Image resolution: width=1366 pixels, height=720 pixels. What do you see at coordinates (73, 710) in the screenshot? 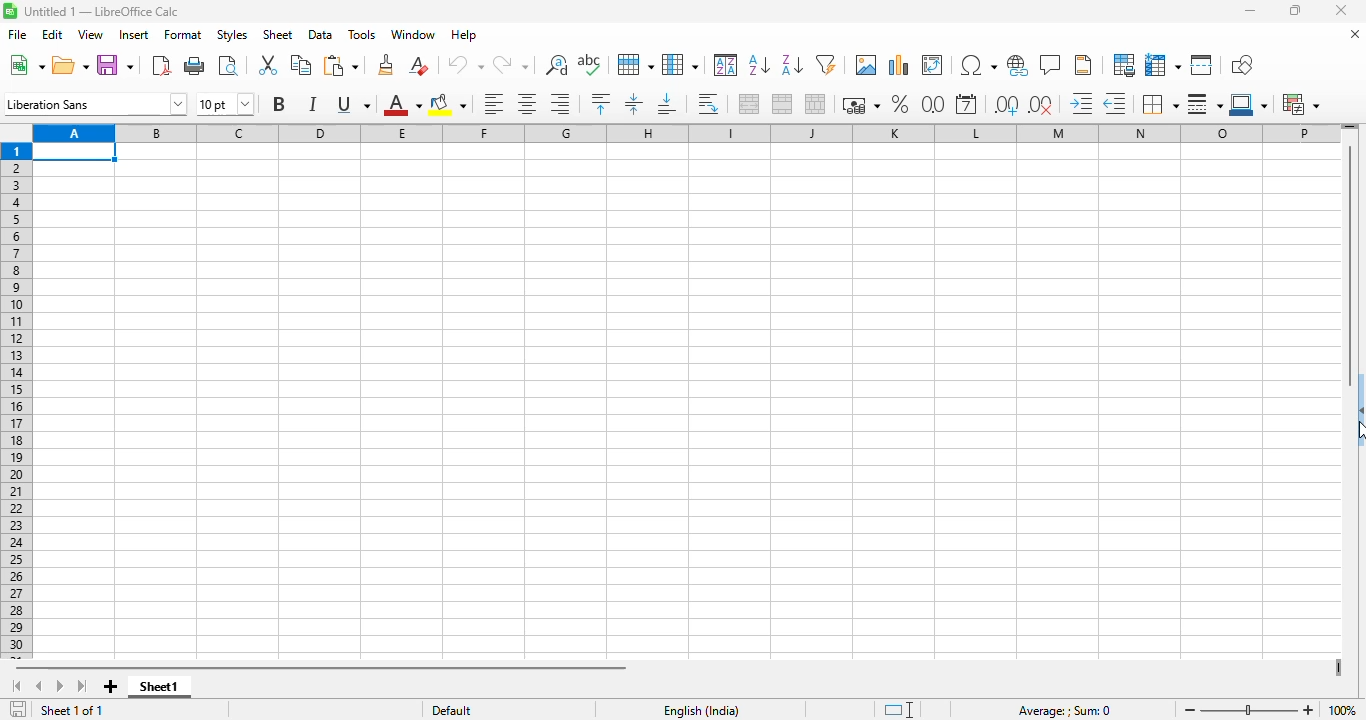
I see `sheet 1 of 1` at bounding box center [73, 710].